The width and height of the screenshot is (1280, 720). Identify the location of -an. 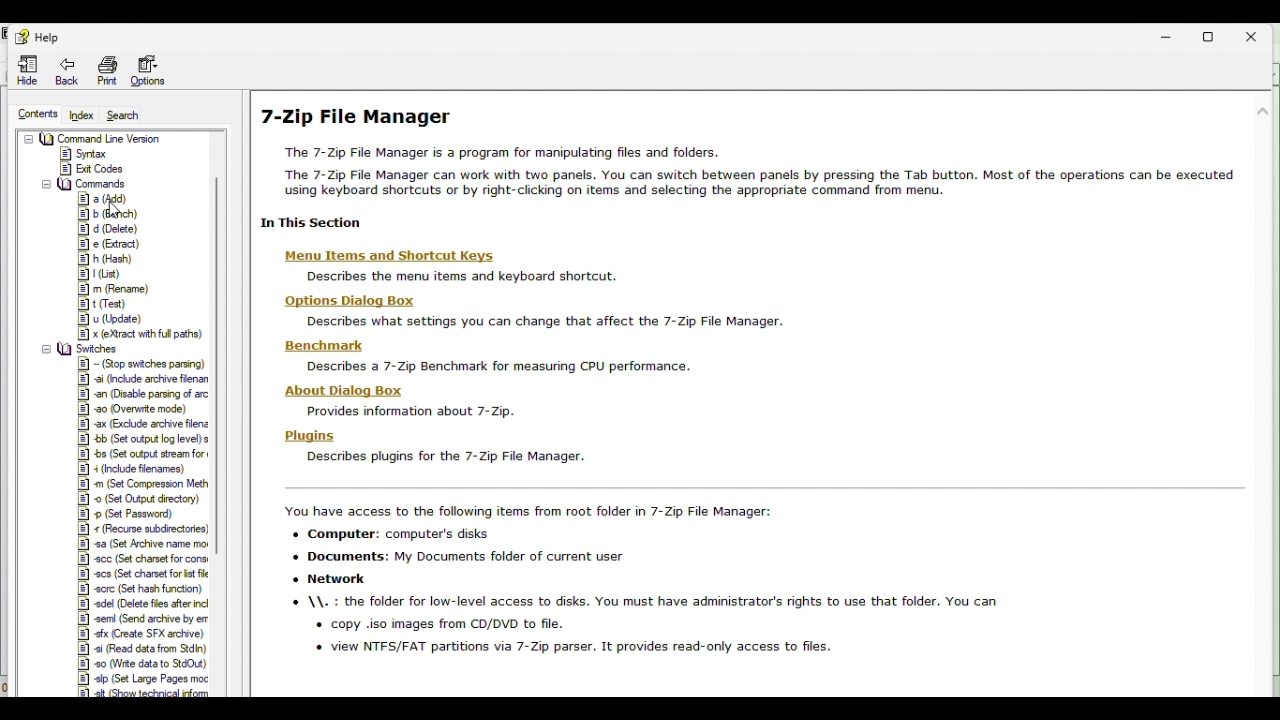
(148, 394).